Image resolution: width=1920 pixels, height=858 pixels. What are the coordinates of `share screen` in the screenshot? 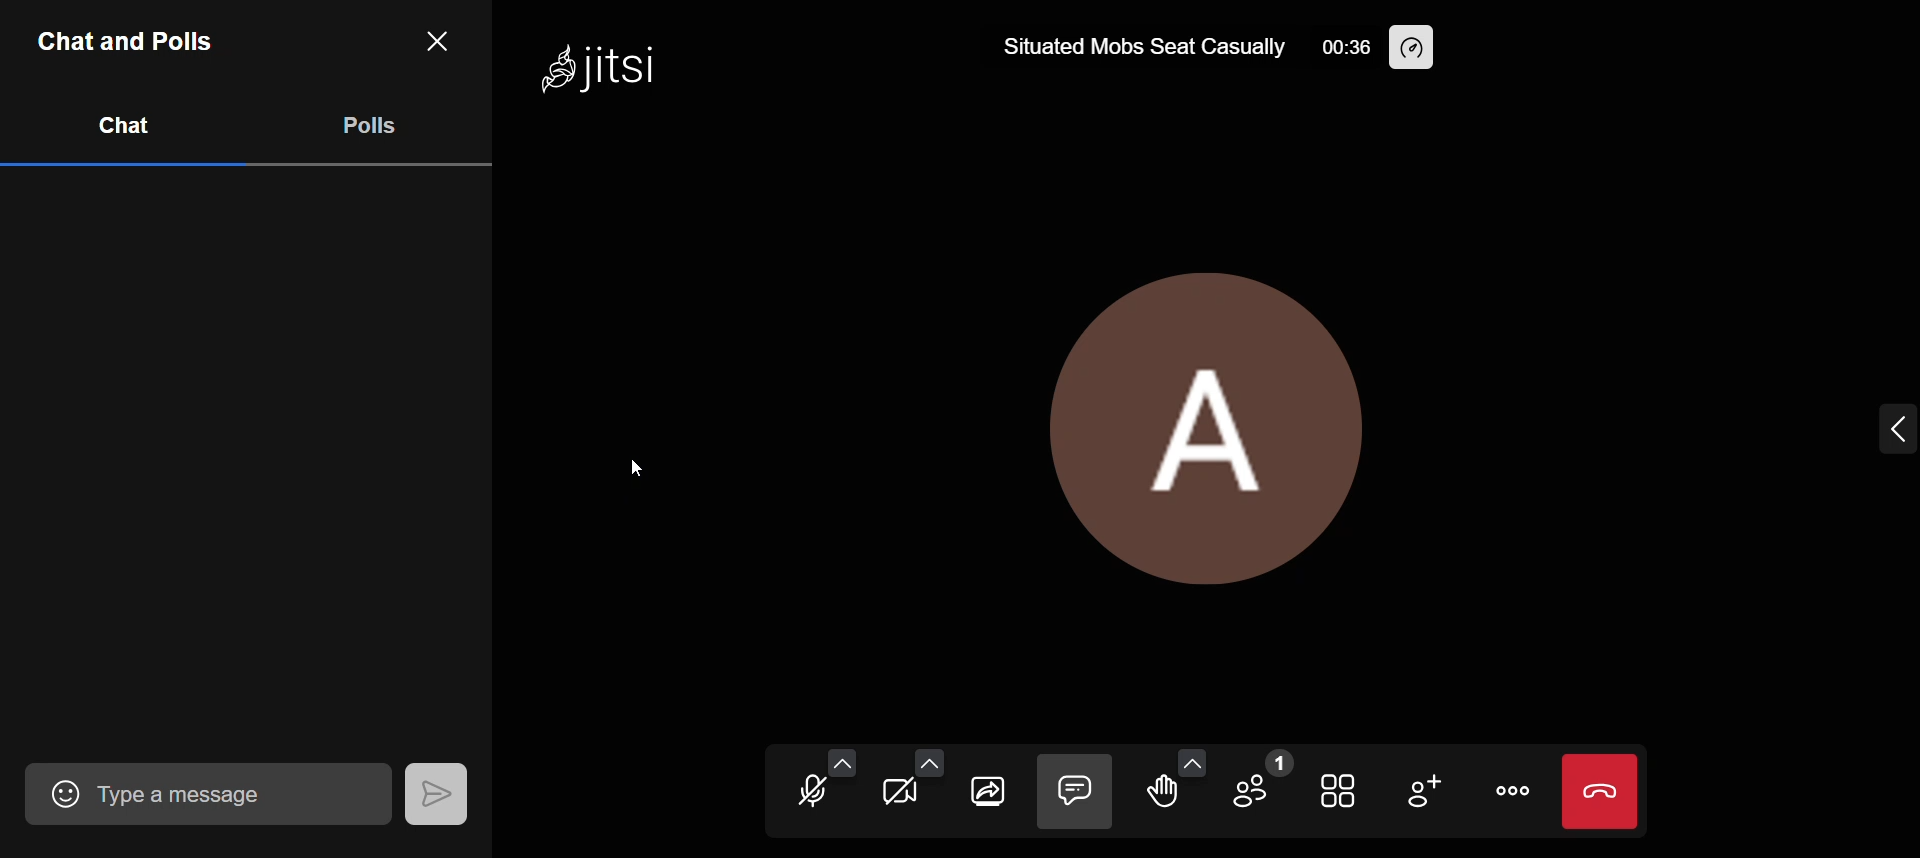 It's located at (989, 789).